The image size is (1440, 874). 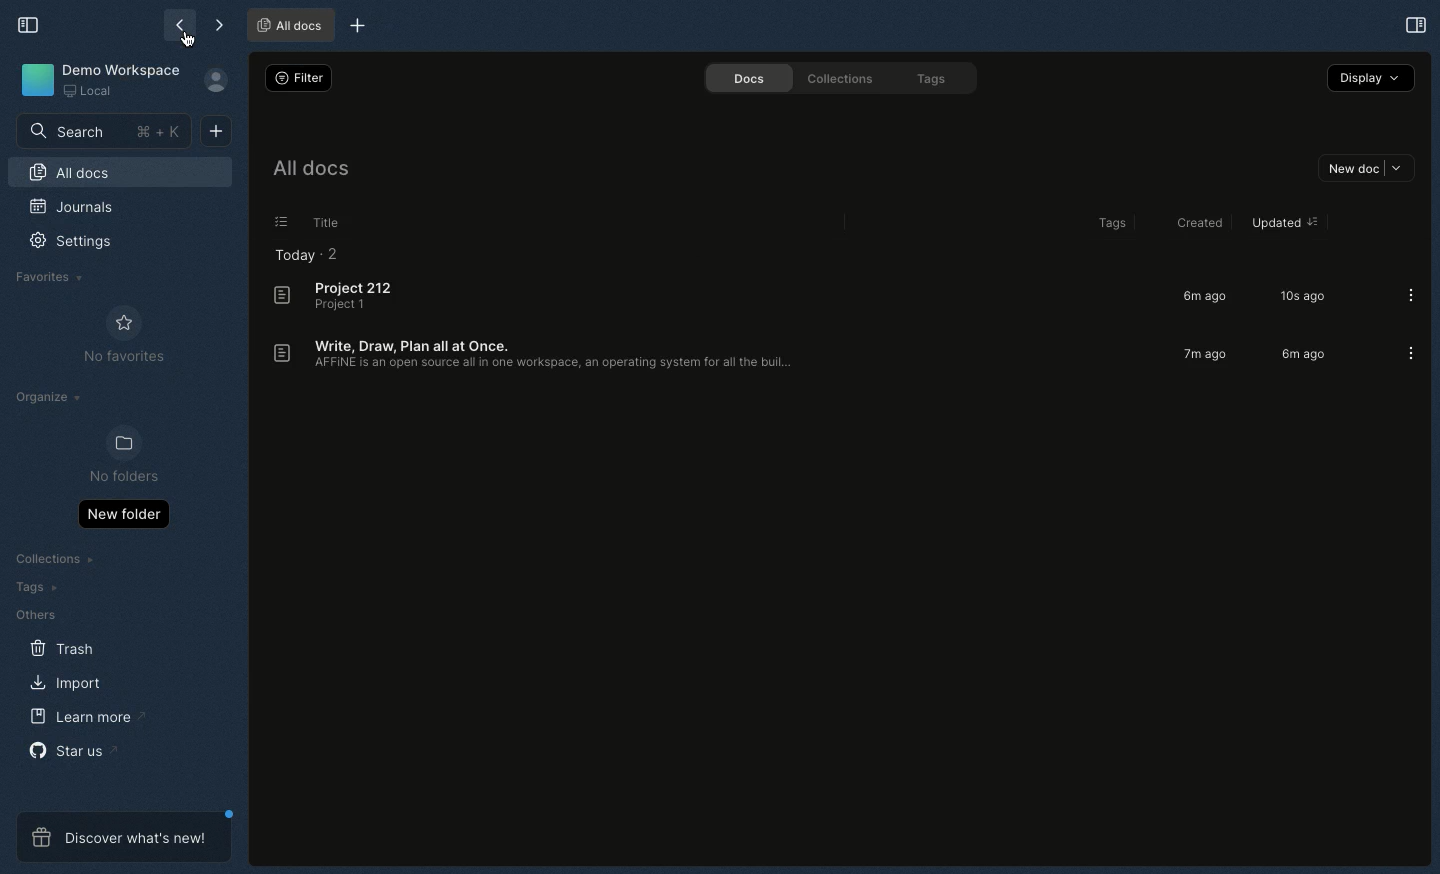 I want to click on Demo workspace, so click(x=92, y=67).